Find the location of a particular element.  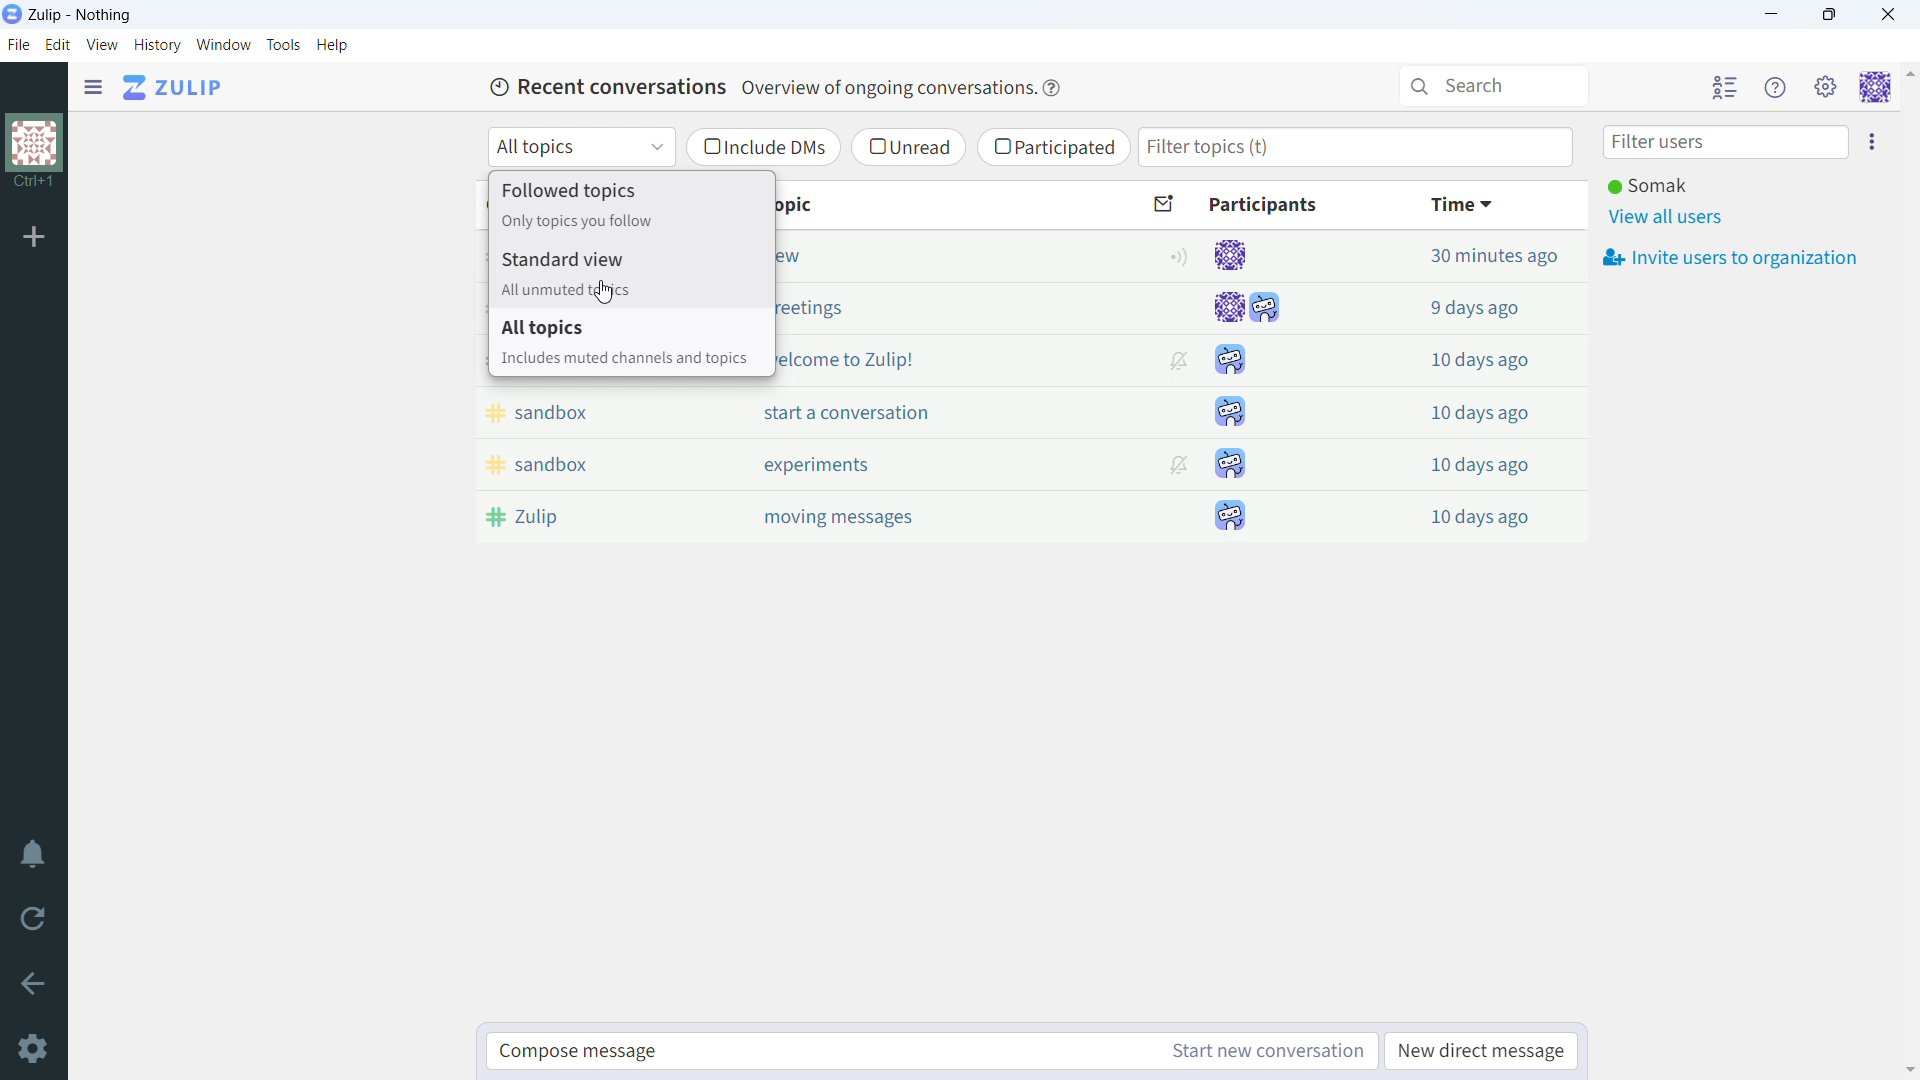

settings is located at coordinates (35, 1050).